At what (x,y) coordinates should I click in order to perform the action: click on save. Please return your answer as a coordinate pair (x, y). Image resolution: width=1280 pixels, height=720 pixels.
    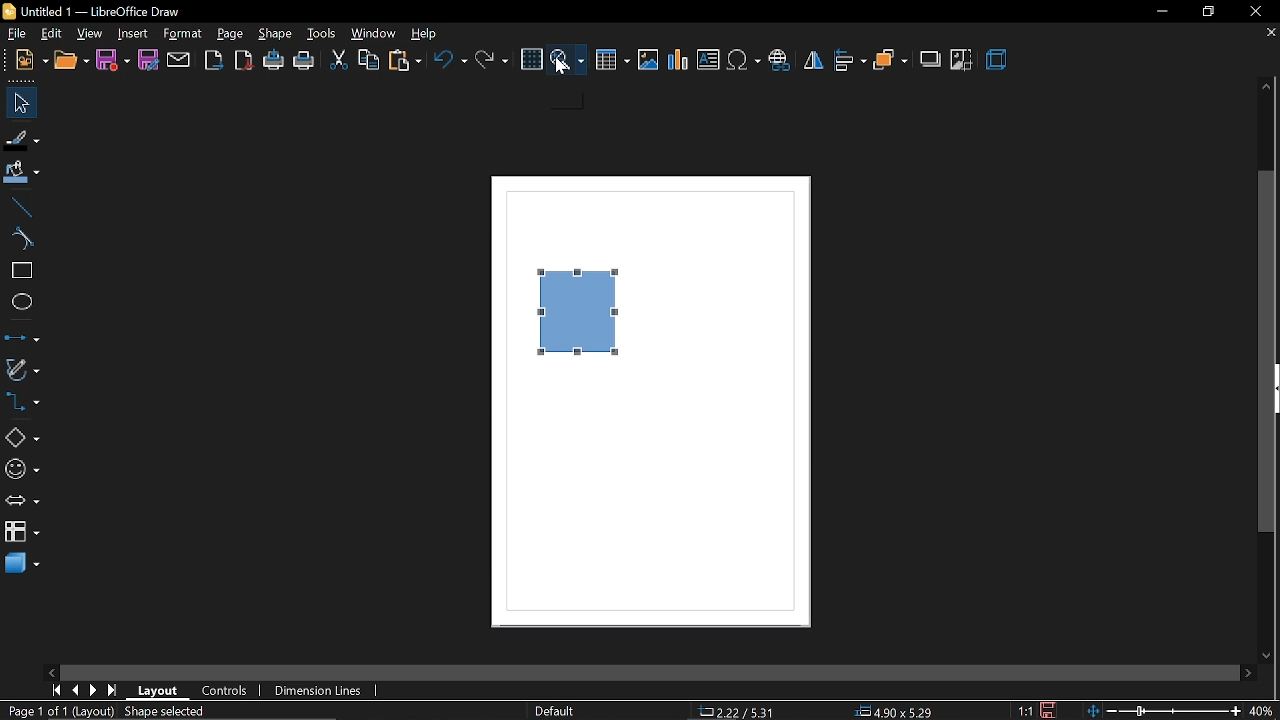
    Looking at the image, I should click on (112, 59).